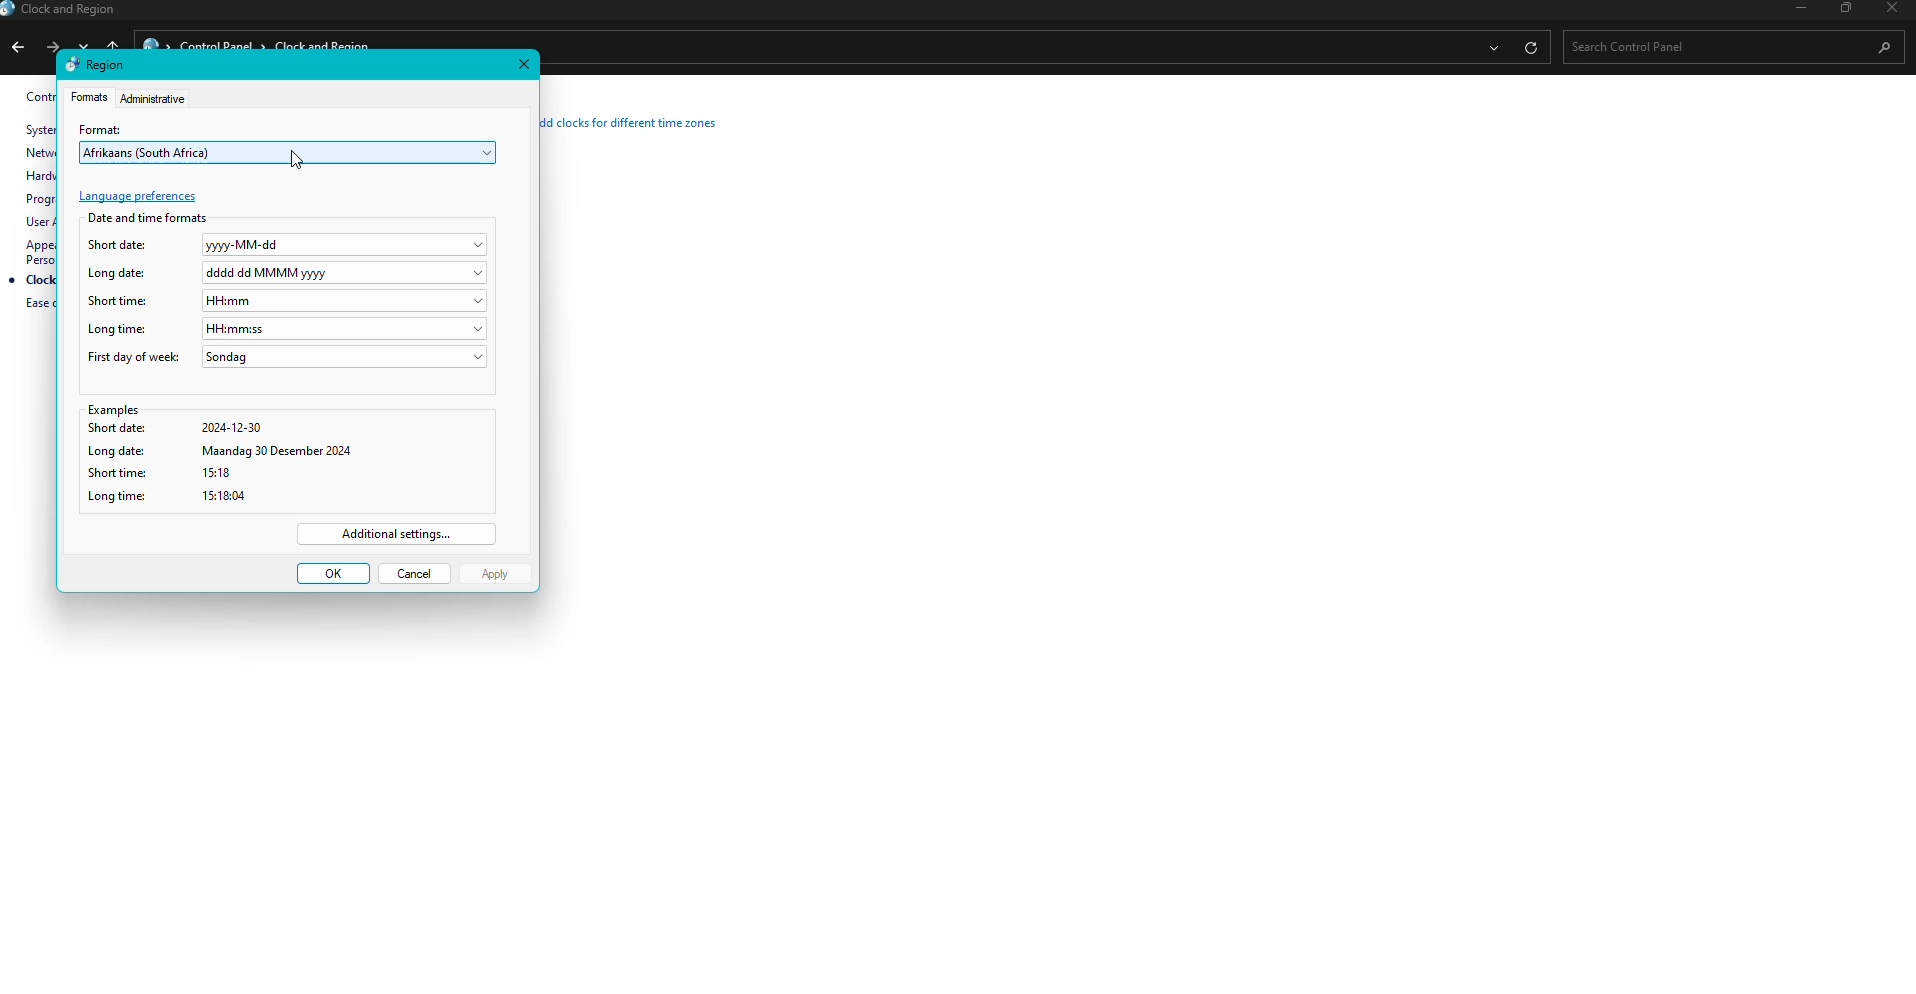 Image resolution: width=1916 pixels, height=994 pixels. What do you see at coordinates (289, 328) in the screenshot?
I see `Long time` at bounding box center [289, 328].